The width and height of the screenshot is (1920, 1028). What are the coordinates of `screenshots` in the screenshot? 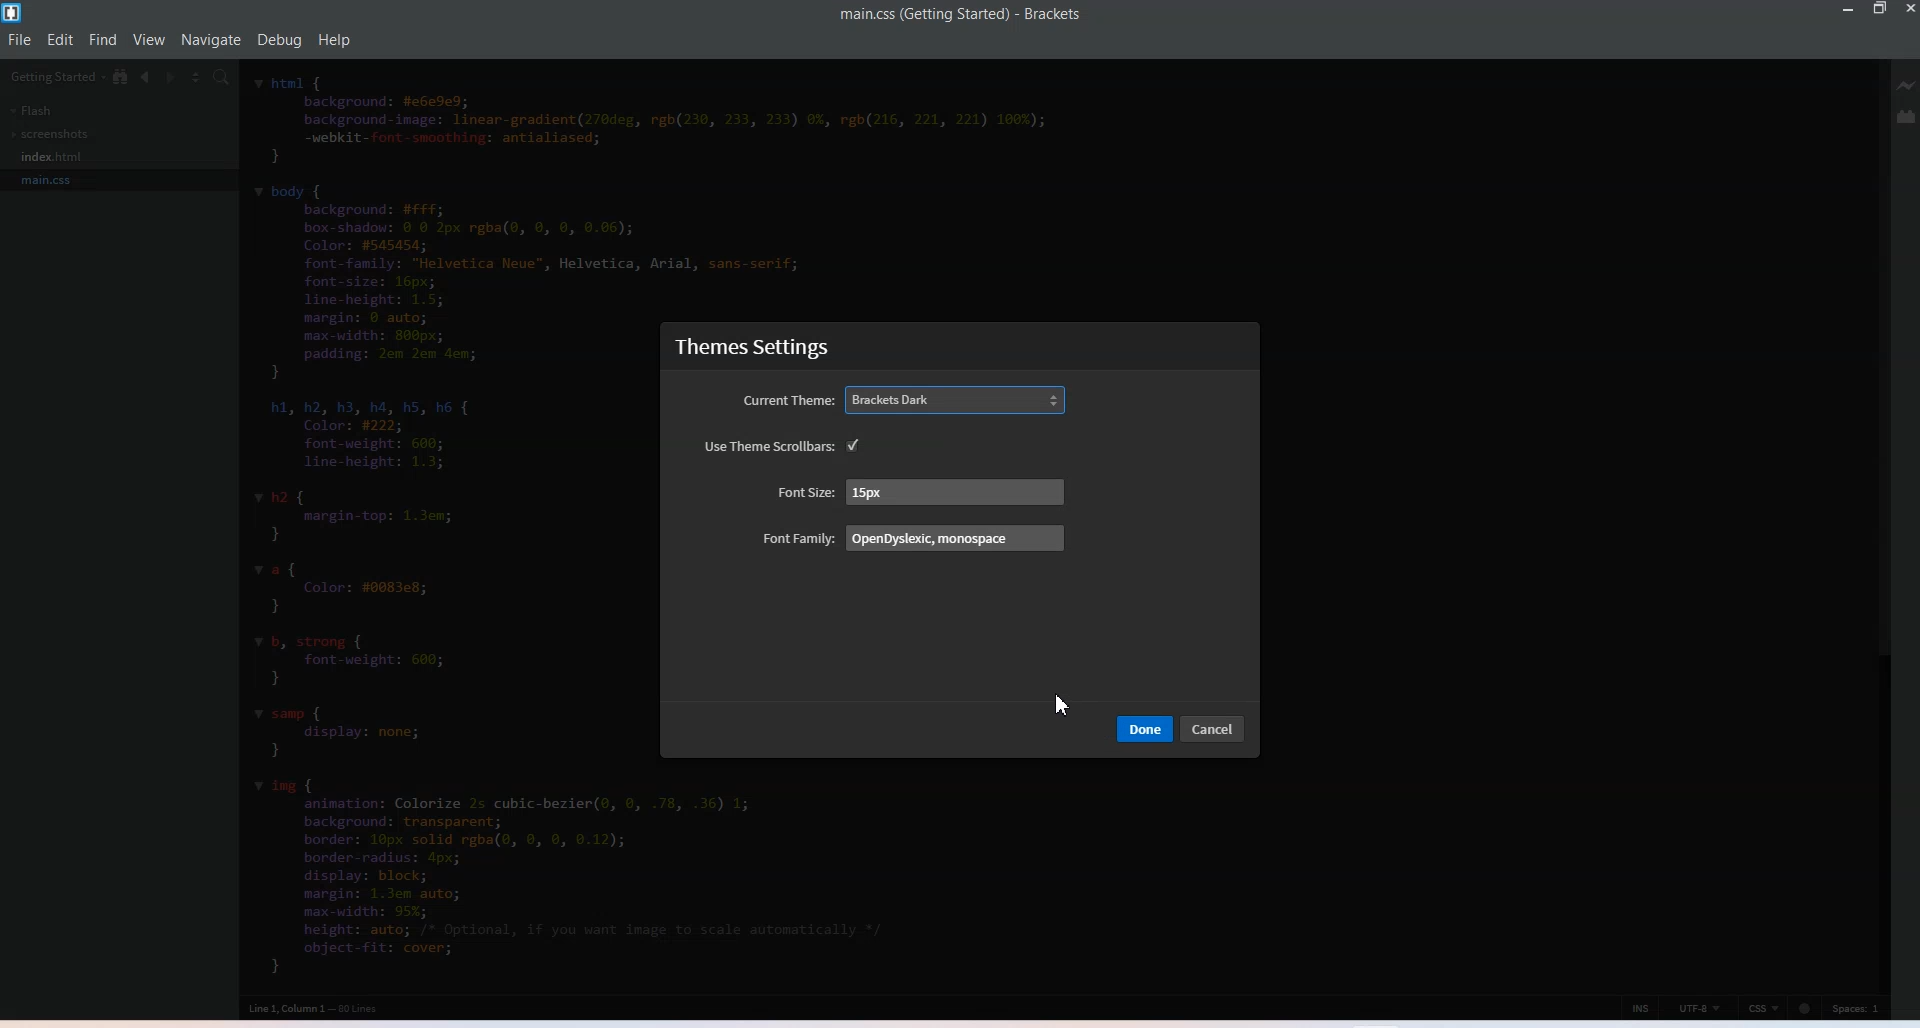 It's located at (53, 134).